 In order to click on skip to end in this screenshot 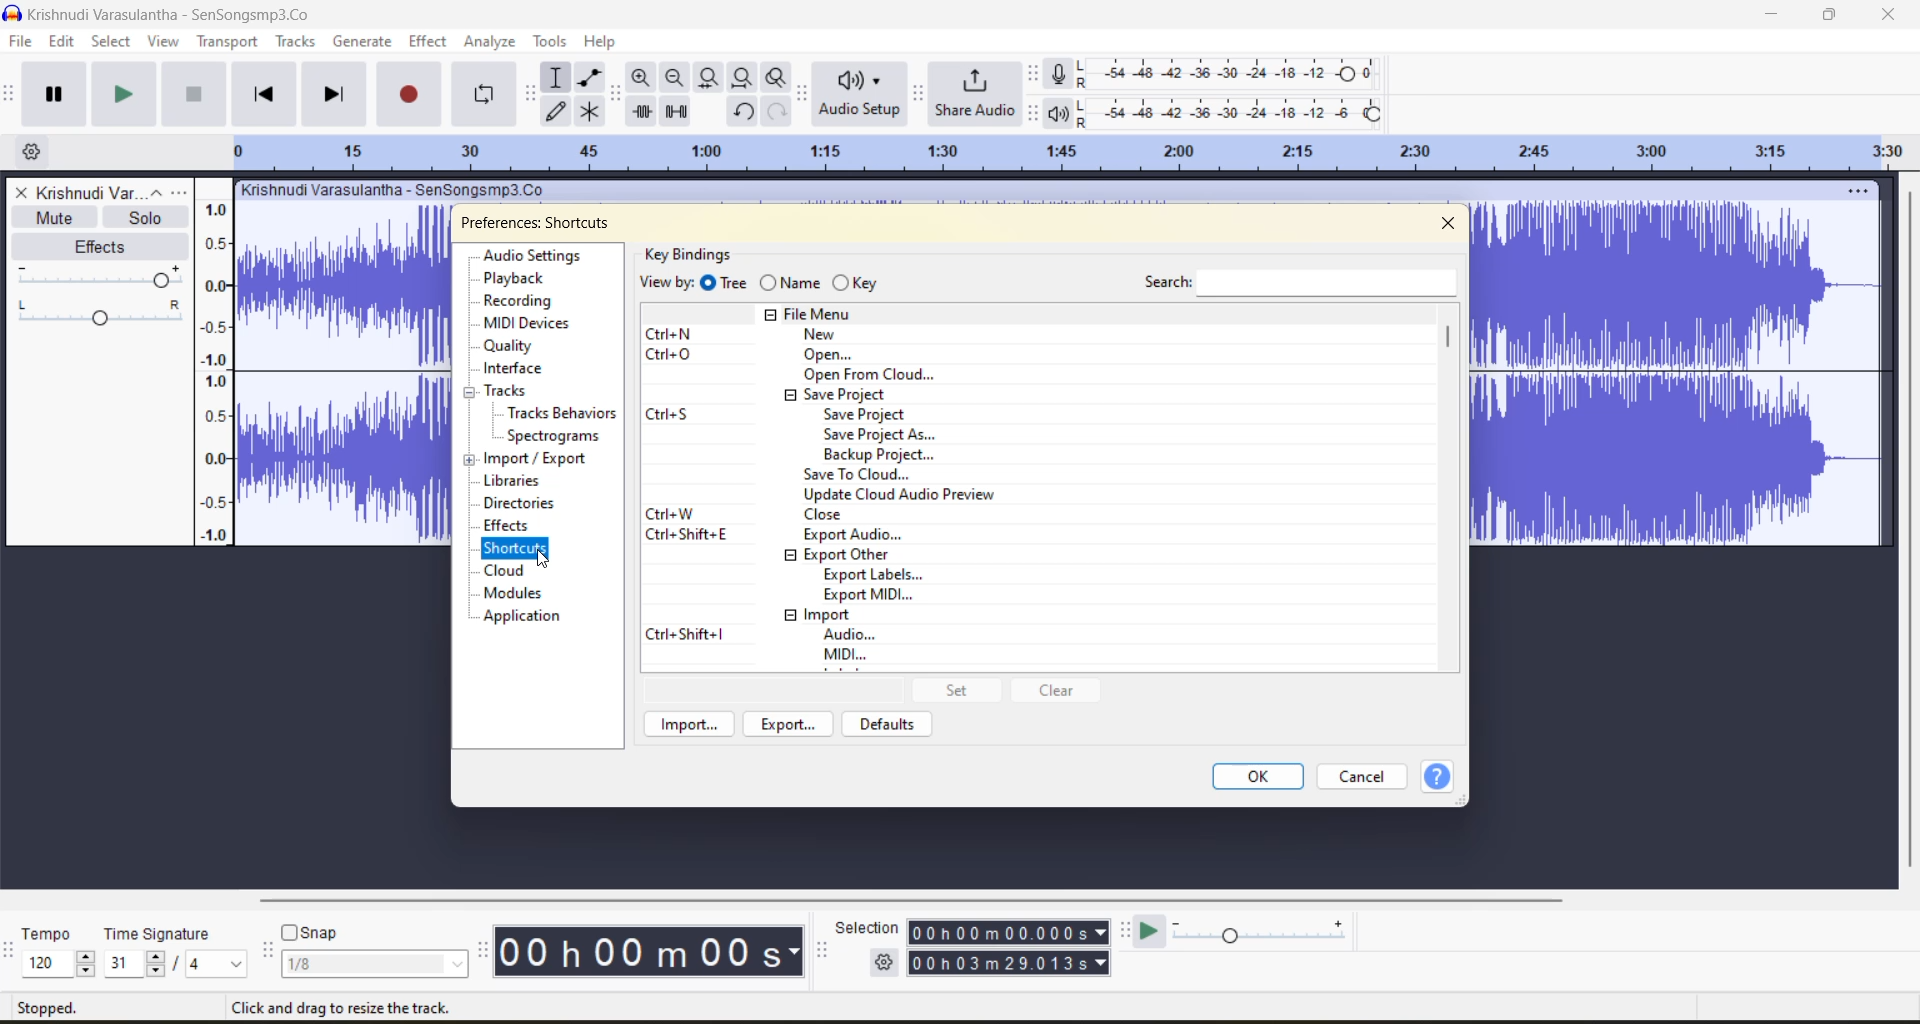, I will do `click(333, 91)`.